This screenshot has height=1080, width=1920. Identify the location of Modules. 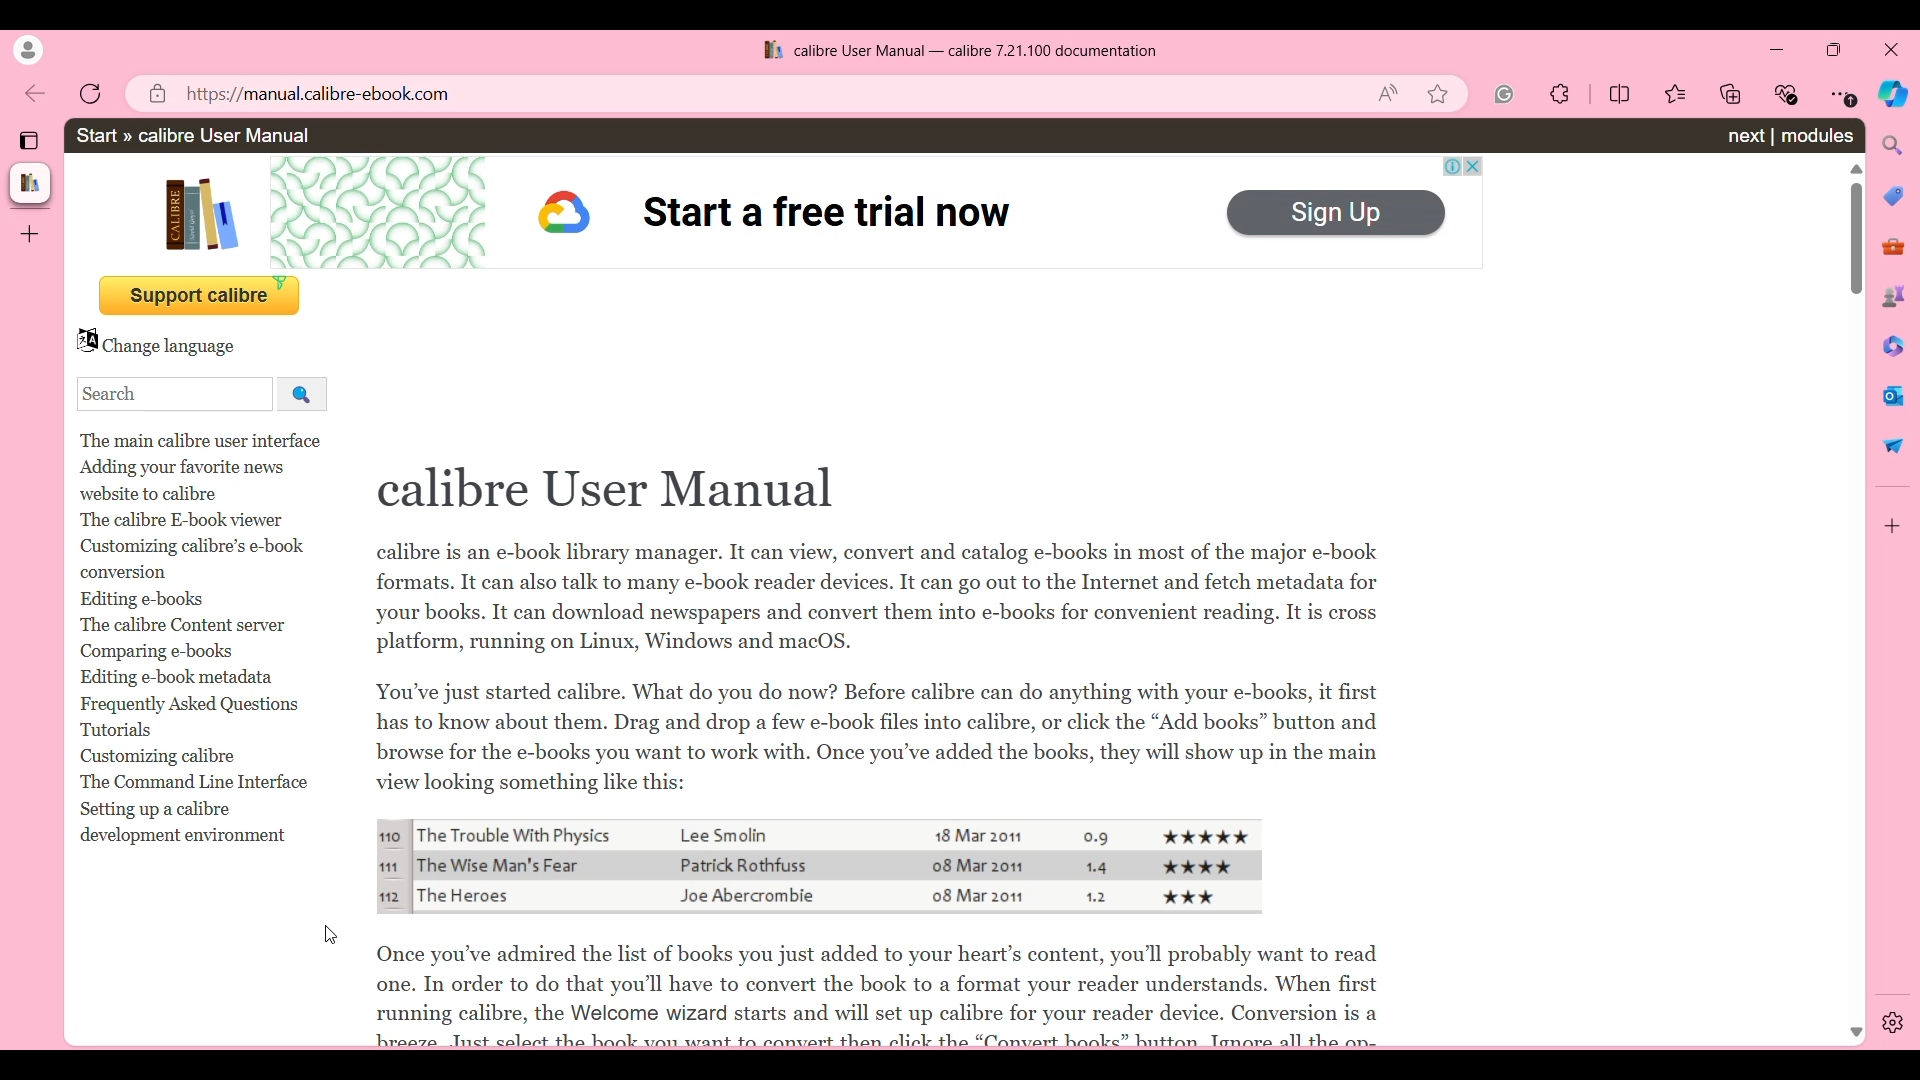
(1817, 135).